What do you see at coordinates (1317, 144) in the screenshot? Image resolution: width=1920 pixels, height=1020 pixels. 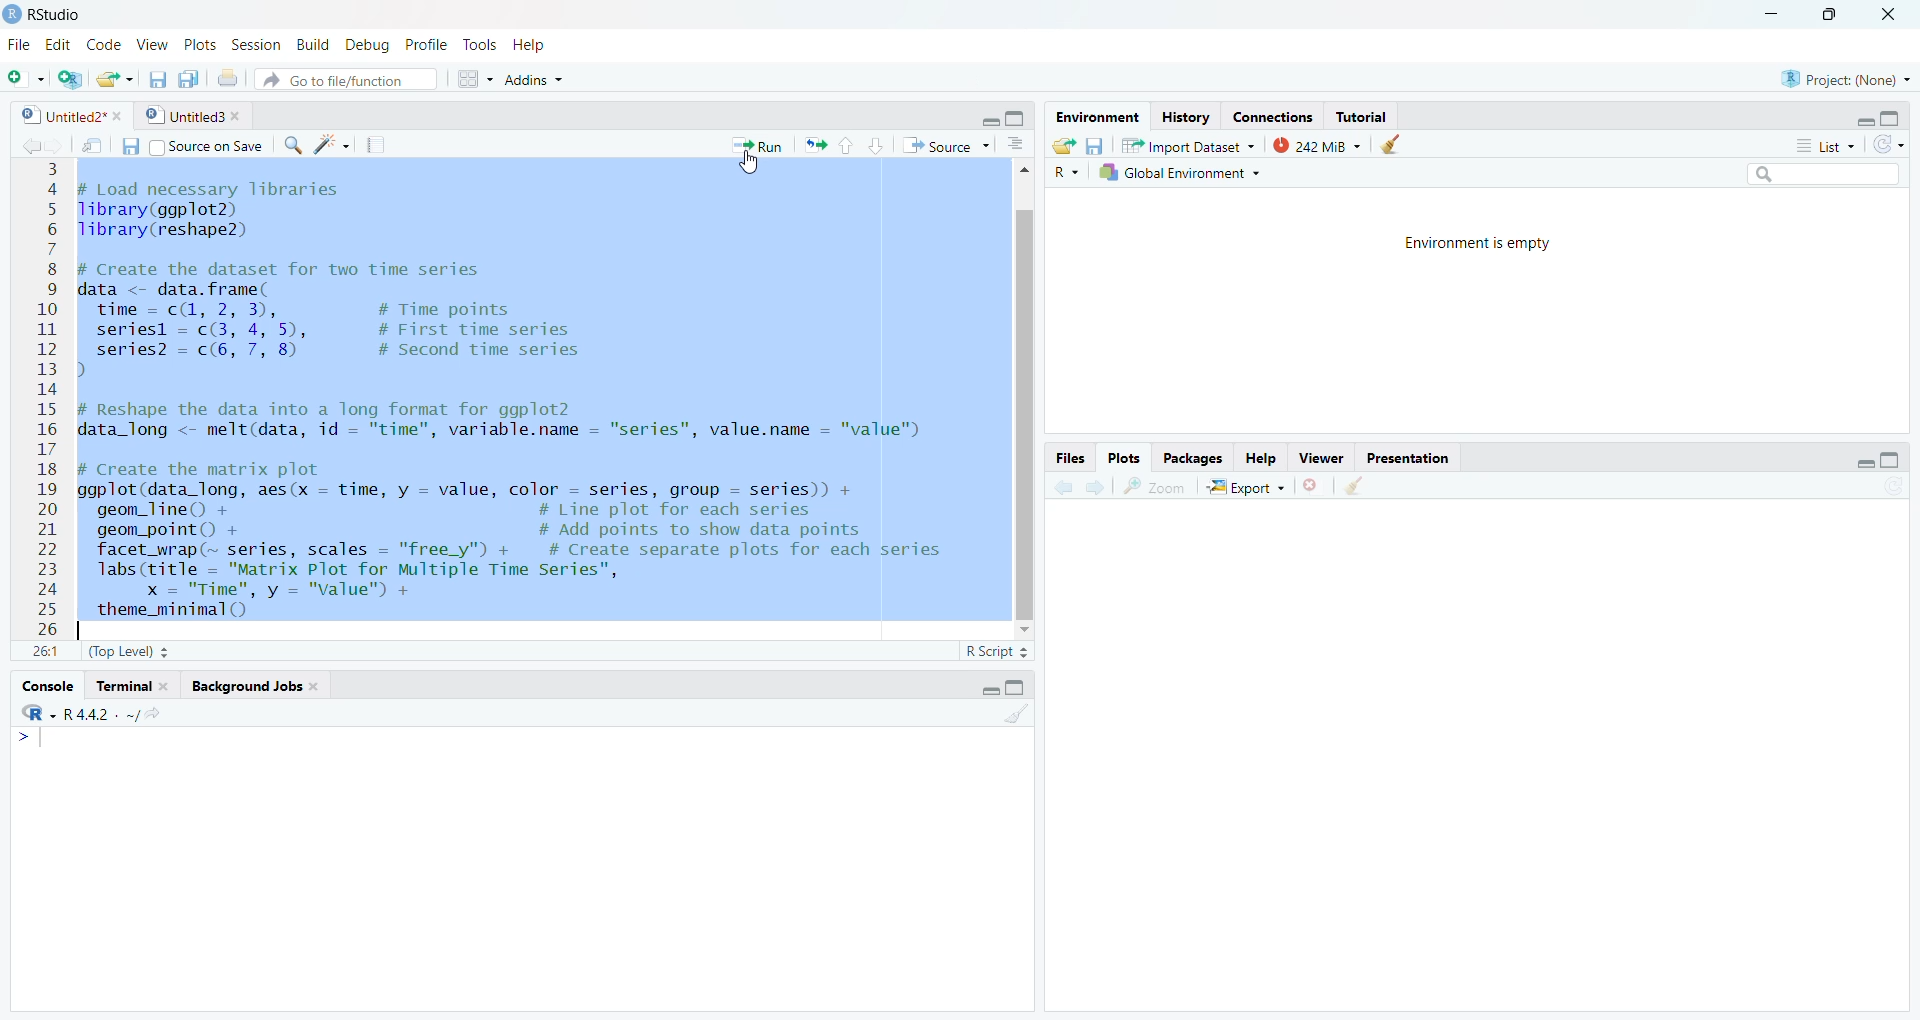 I see `242miB` at bounding box center [1317, 144].